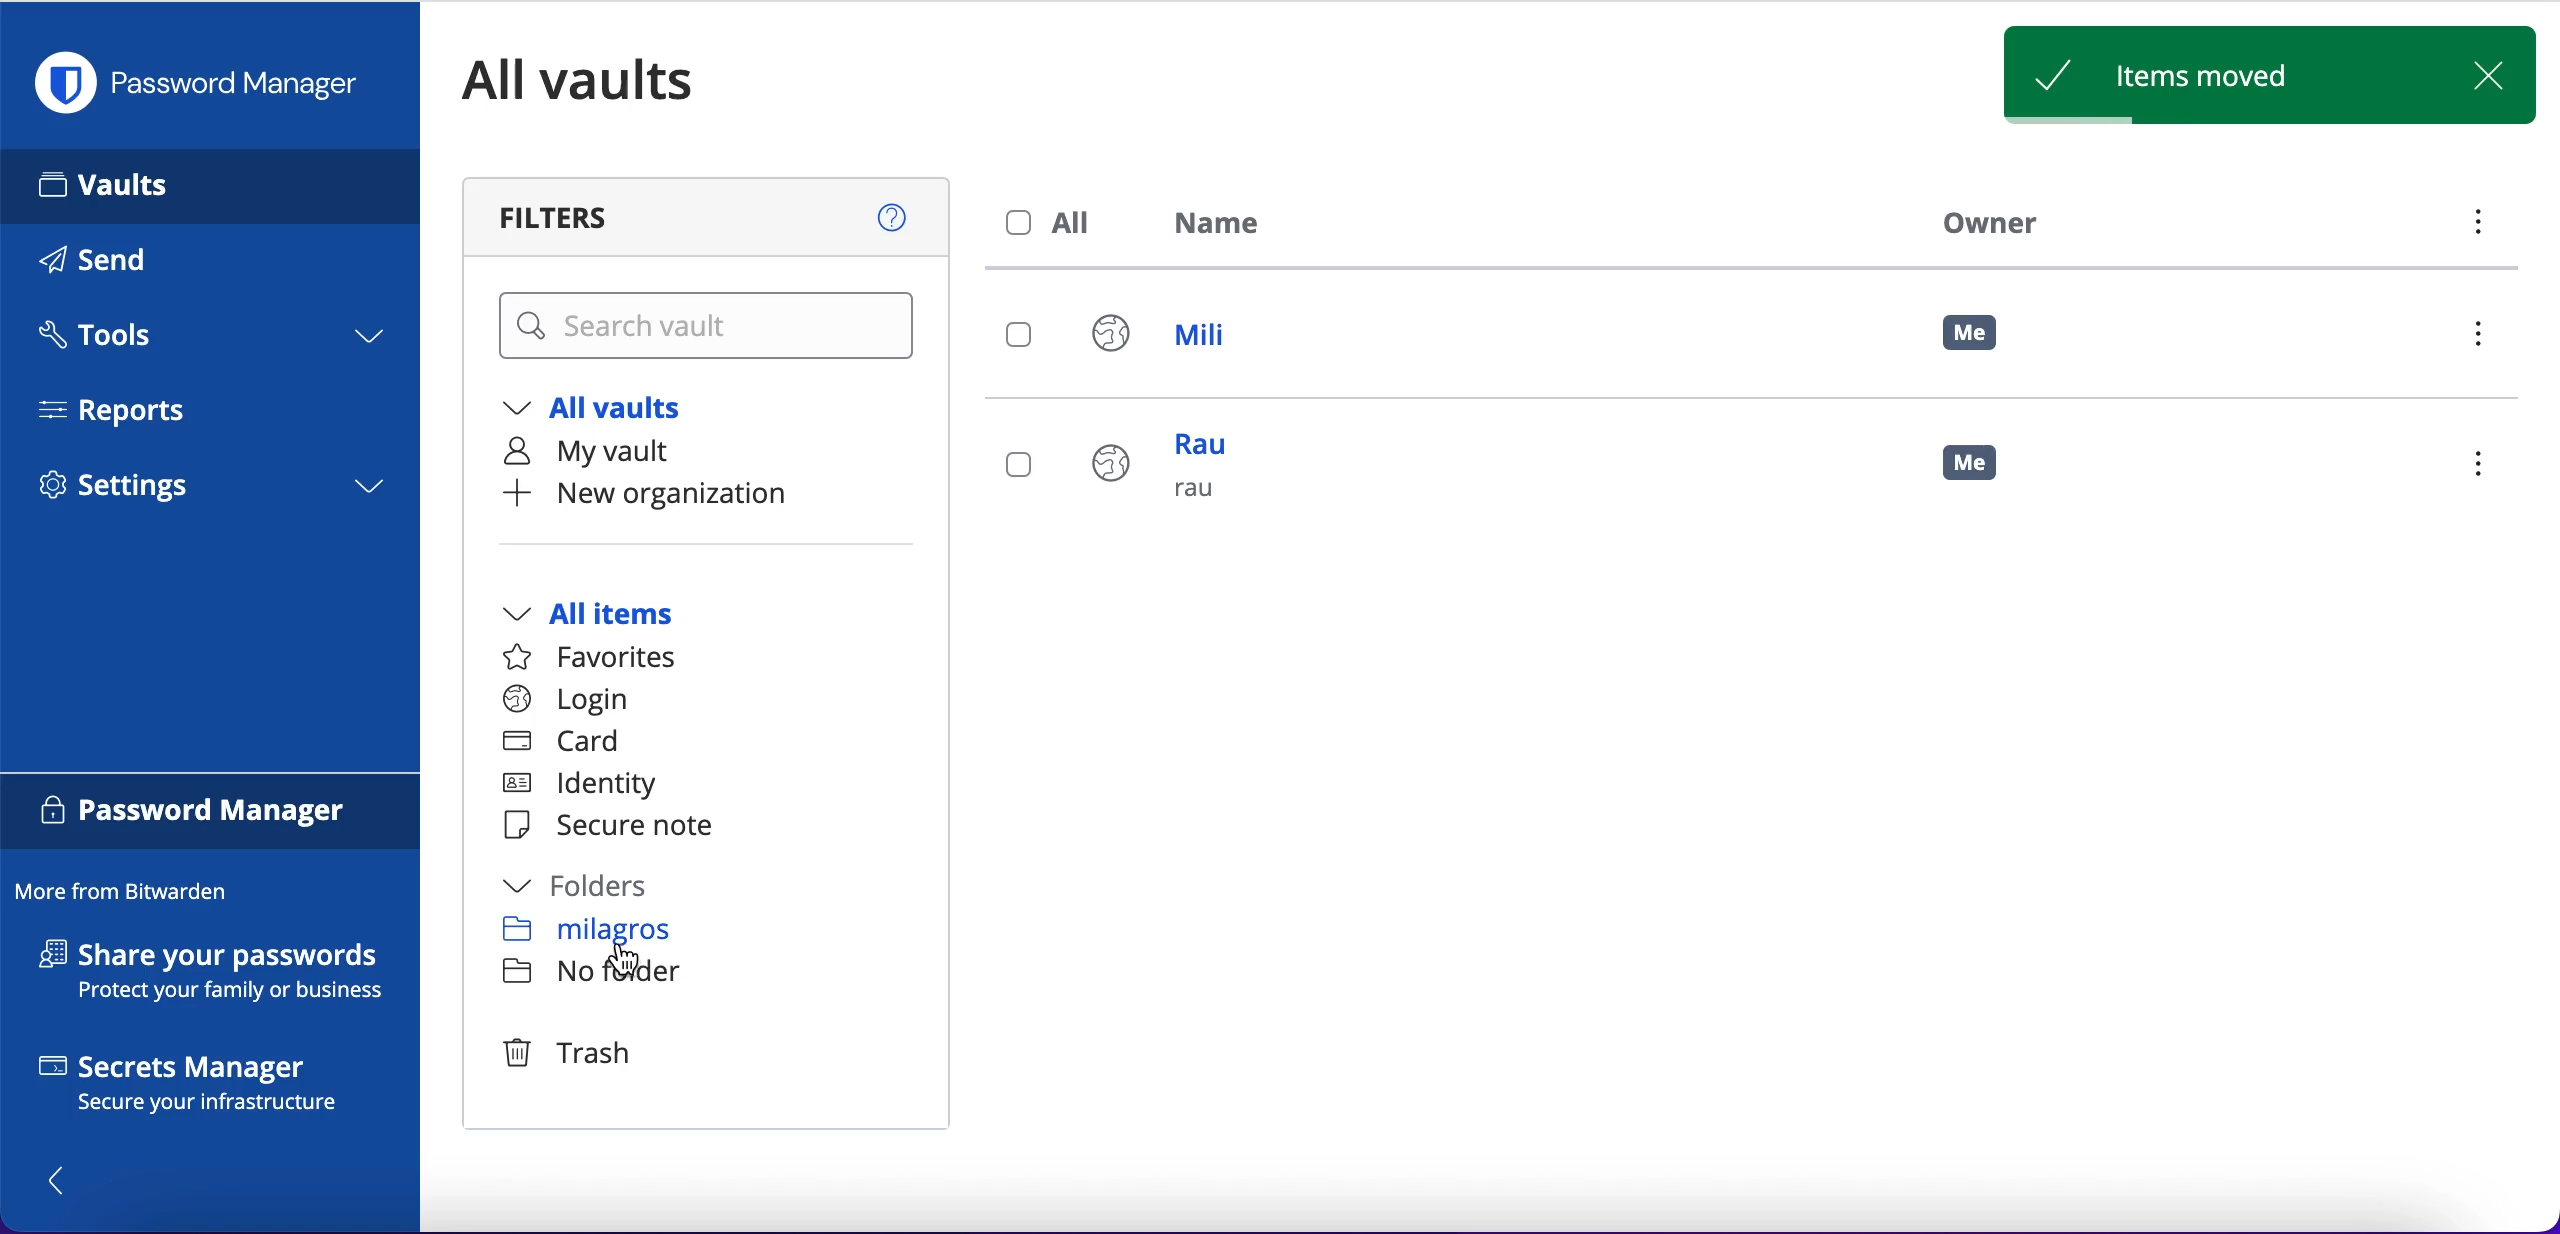 The image size is (2560, 1234). What do you see at coordinates (1229, 227) in the screenshot?
I see `name` at bounding box center [1229, 227].